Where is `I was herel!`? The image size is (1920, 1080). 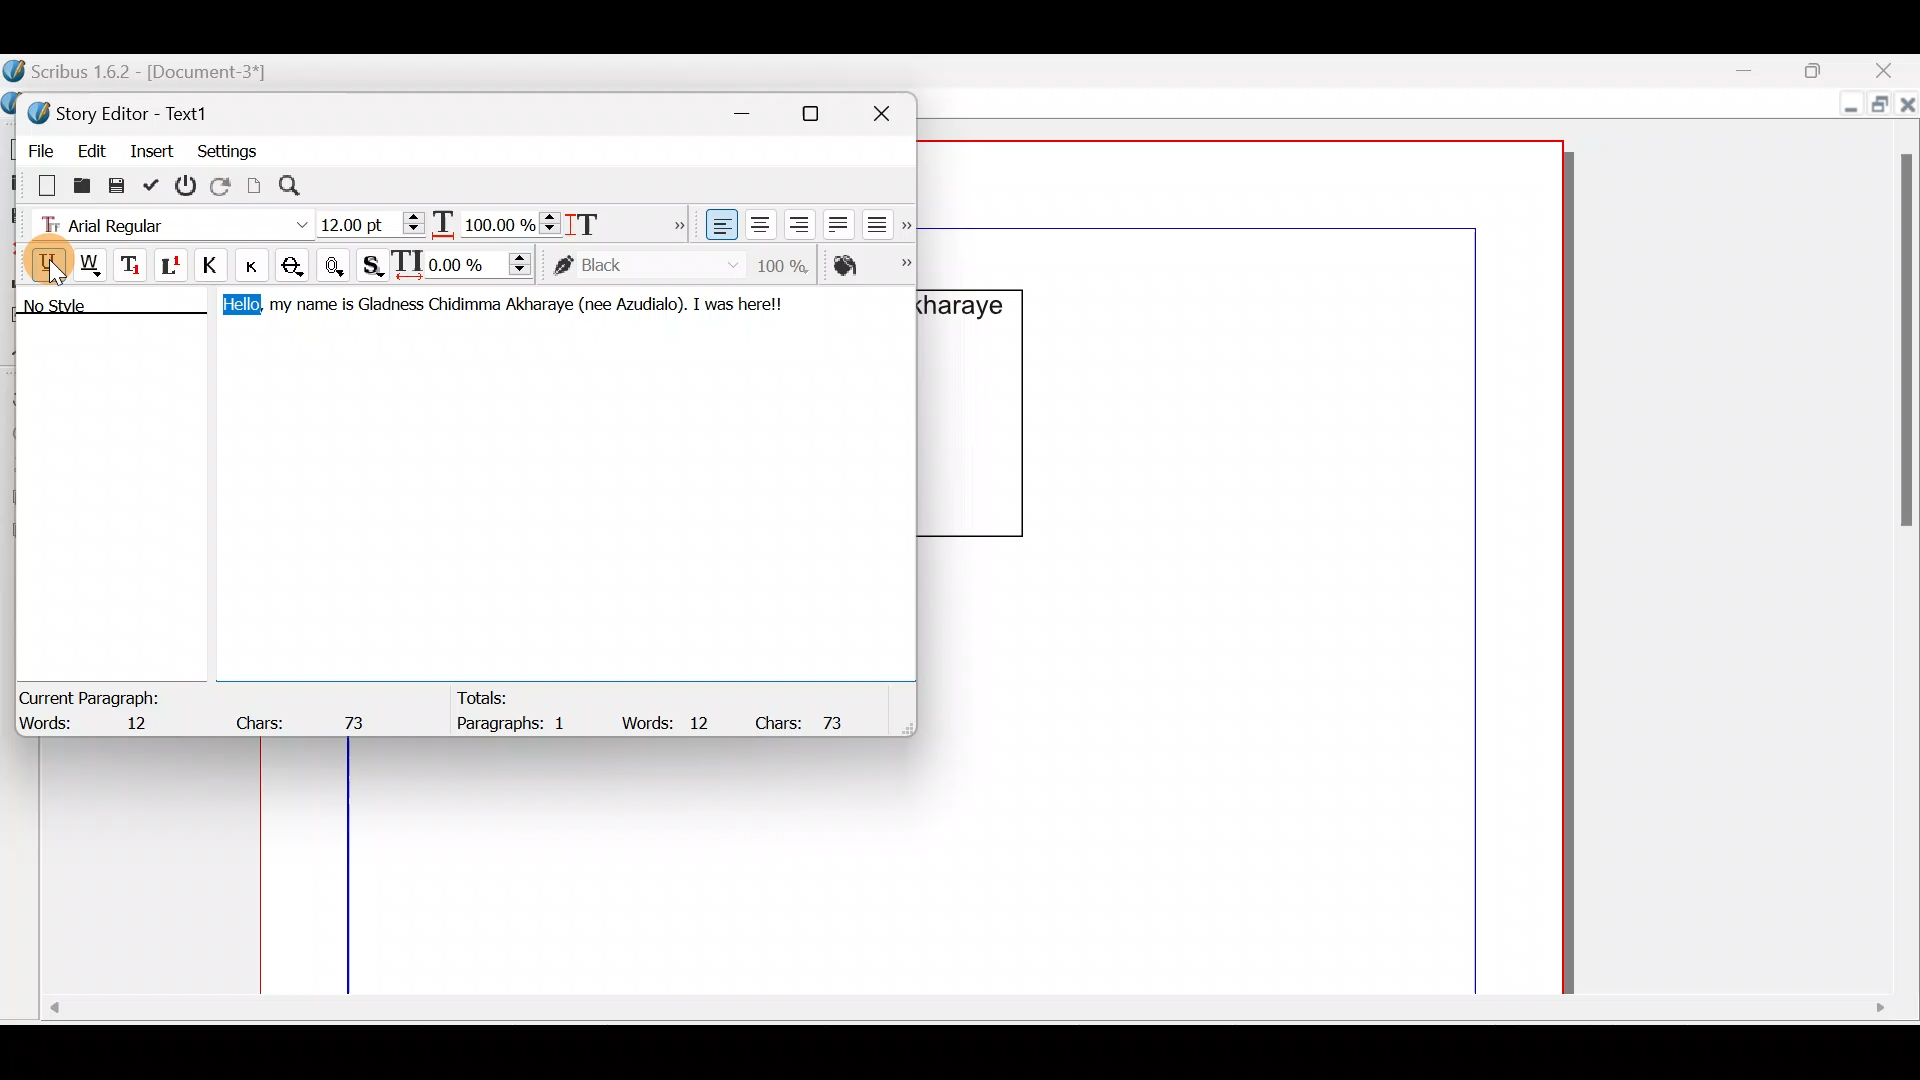
I was herel! is located at coordinates (742, 302).